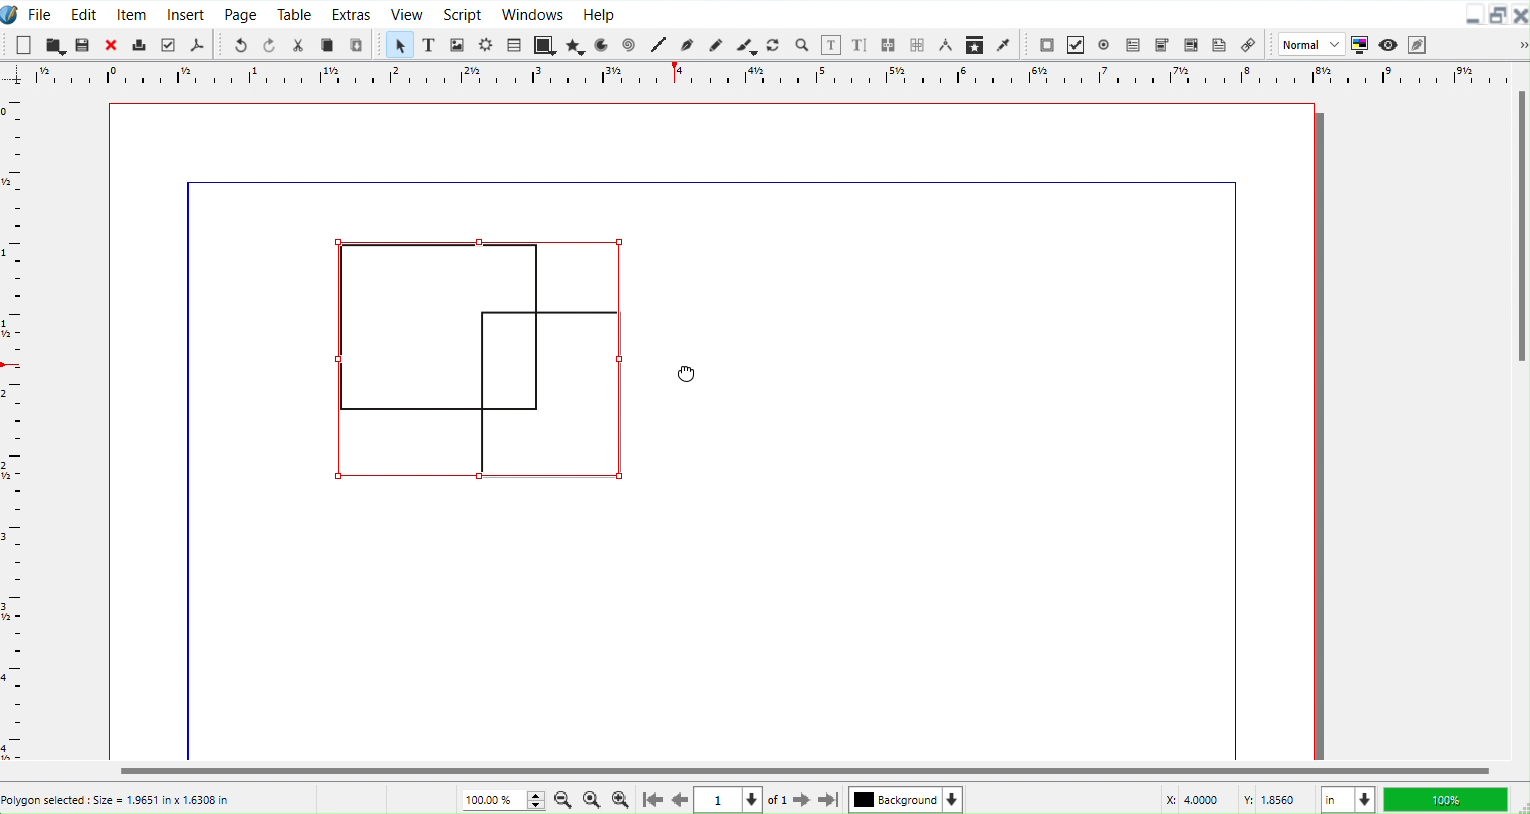 This screenshot has width=1530, height=814. Describe the element at coordinates (890, 45) in the screenshot. I see `Link text frame` at that location.